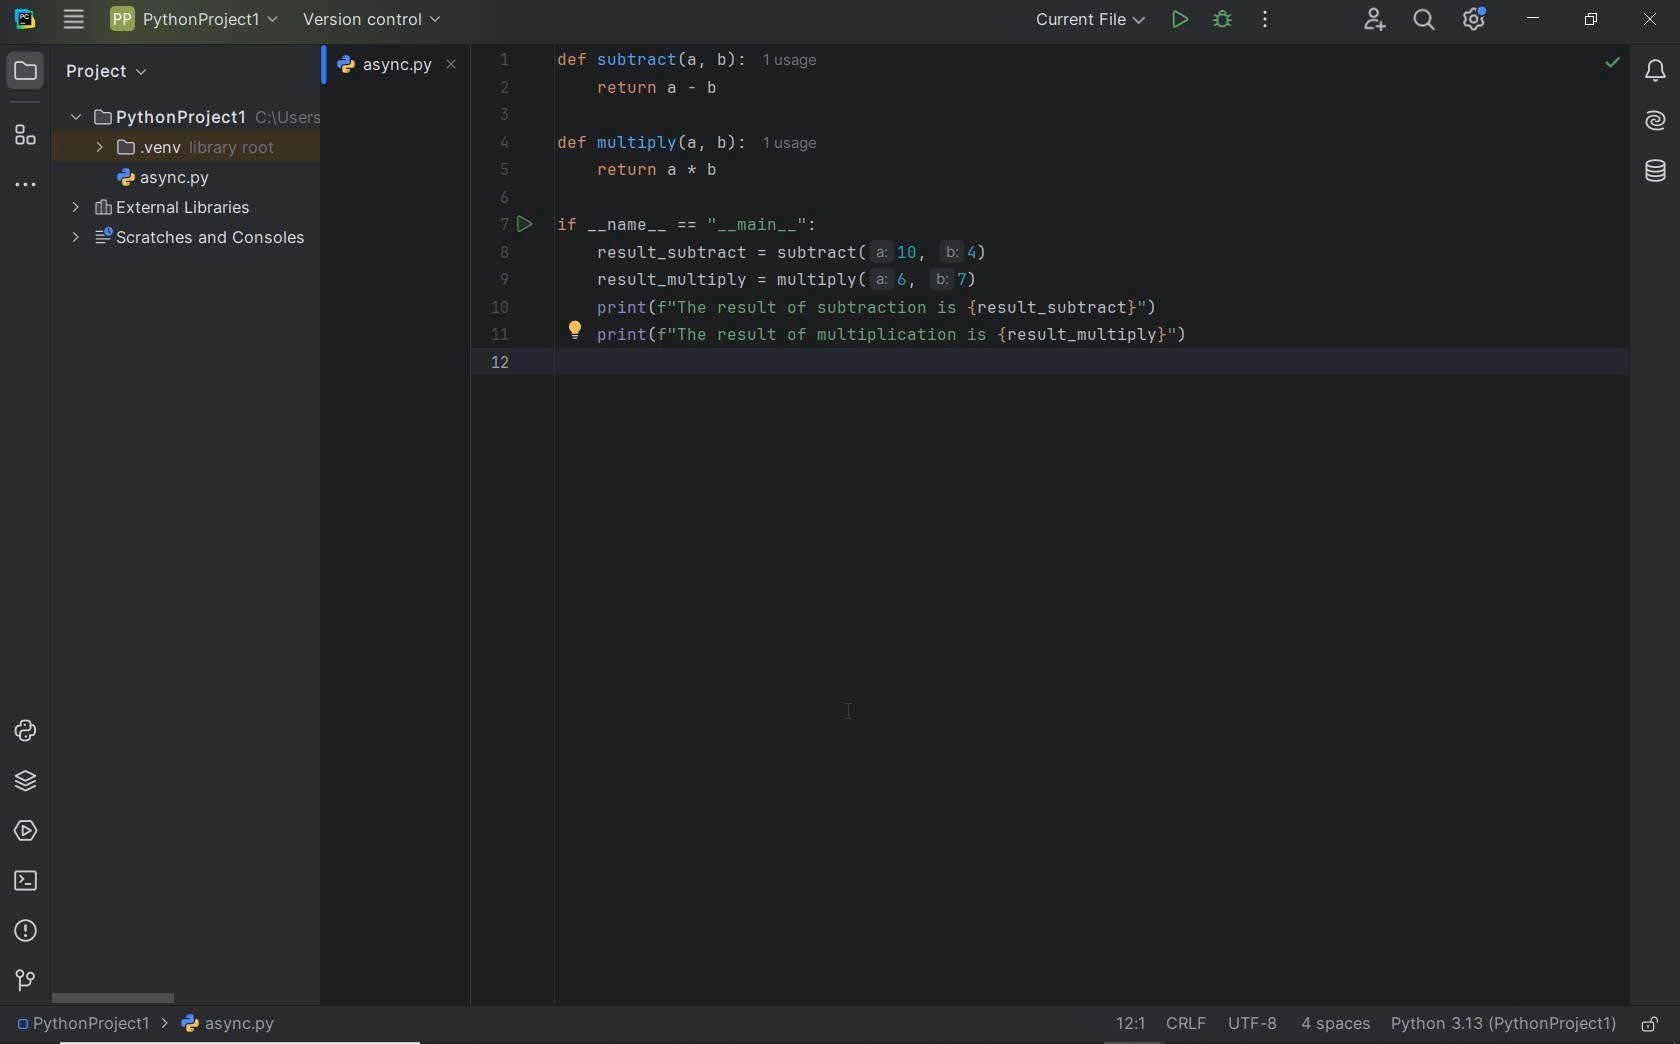 The width and height of the screenshot is (1680, 1044). What do you see at coordinates (161, 207) in the screenshot?
I see `External Libraries` at bounding box center [161, 207].